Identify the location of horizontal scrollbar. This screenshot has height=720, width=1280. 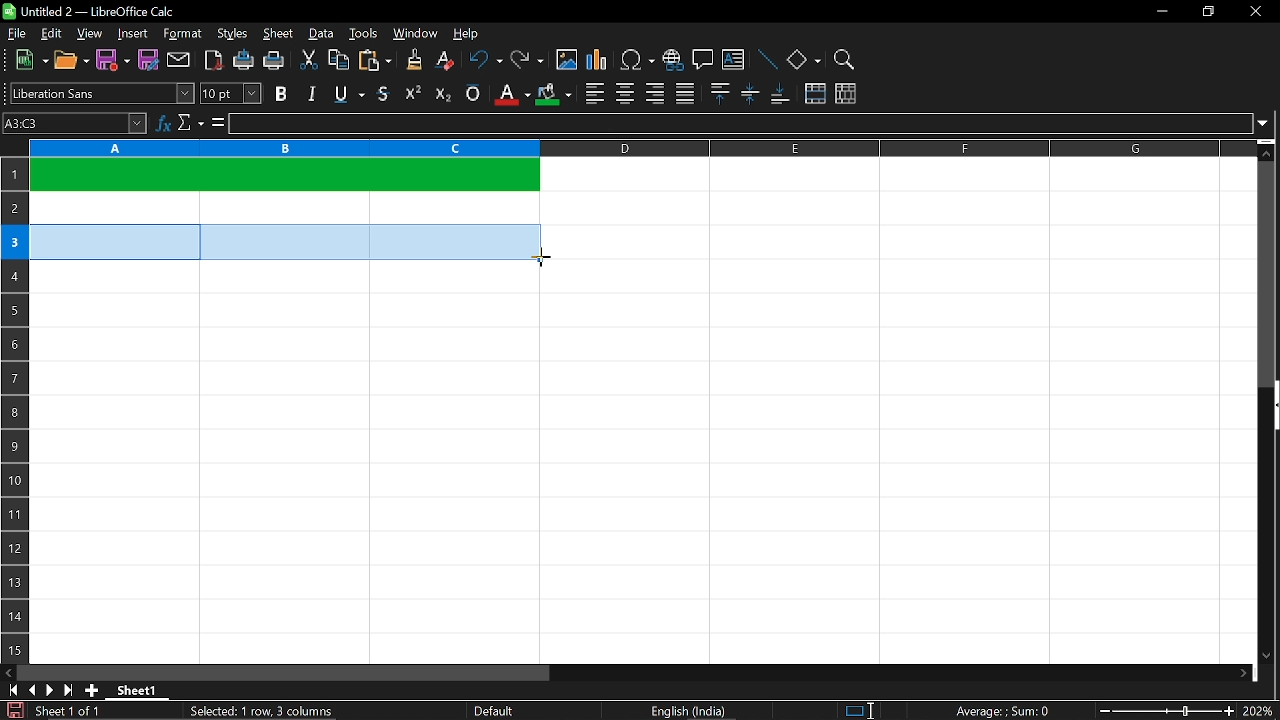
(284, 673).